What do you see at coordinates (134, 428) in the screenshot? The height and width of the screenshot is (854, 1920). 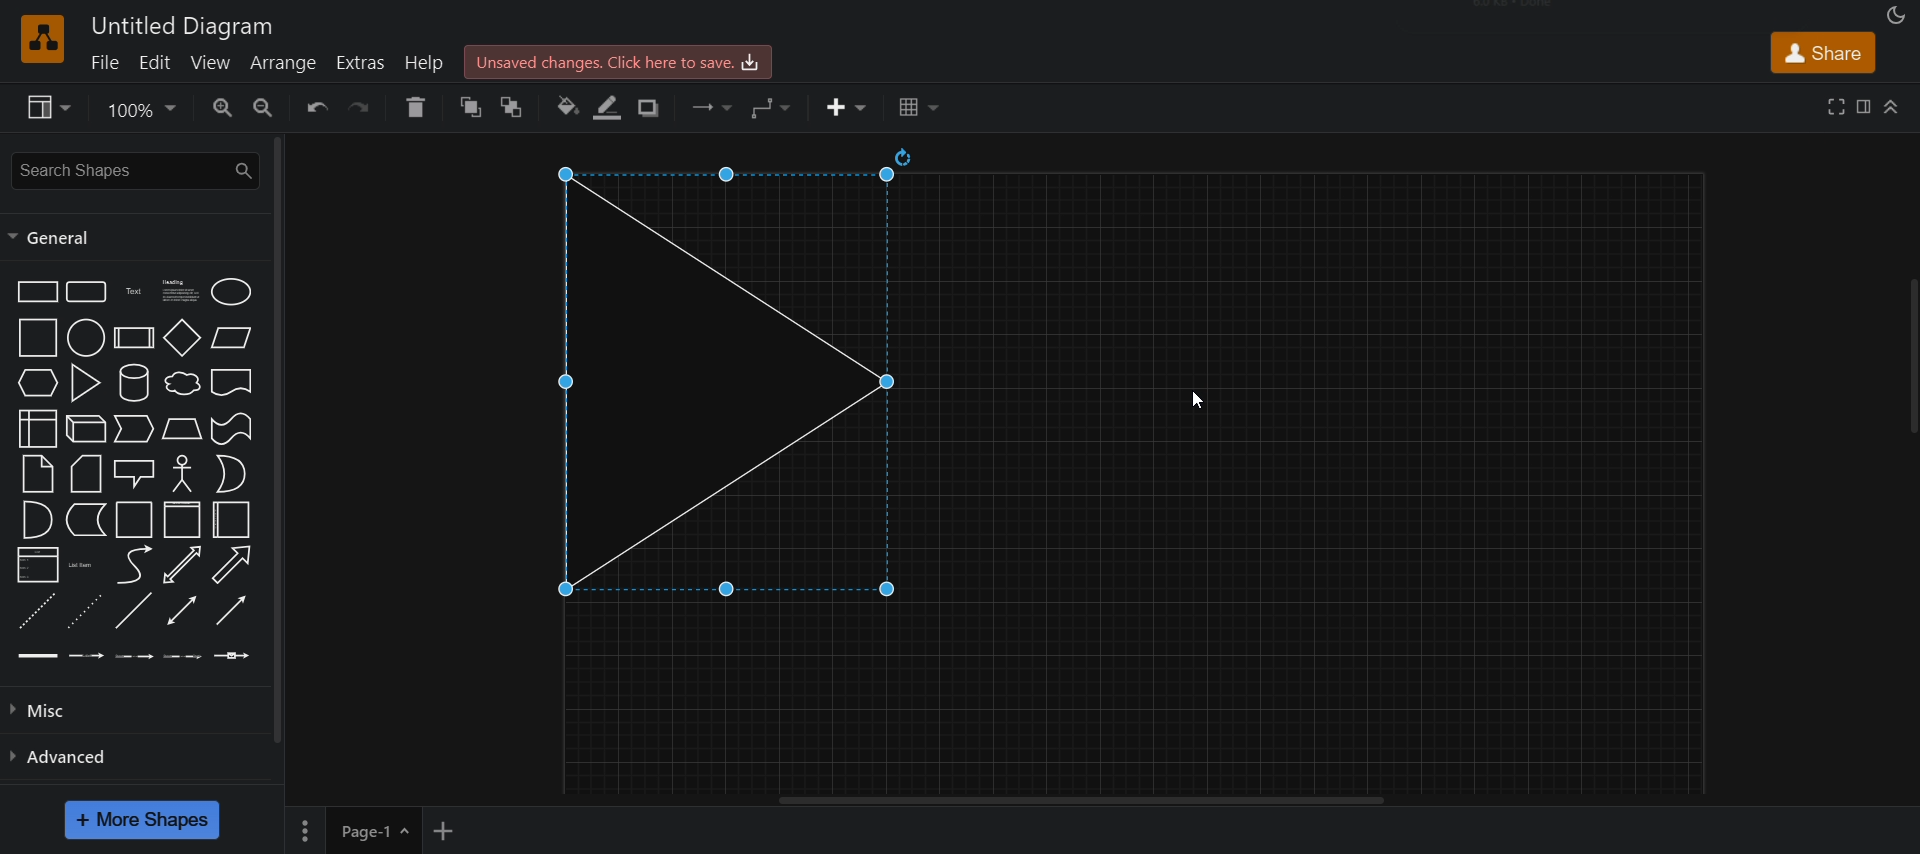 I see `step` at bounding box center [134, 428].